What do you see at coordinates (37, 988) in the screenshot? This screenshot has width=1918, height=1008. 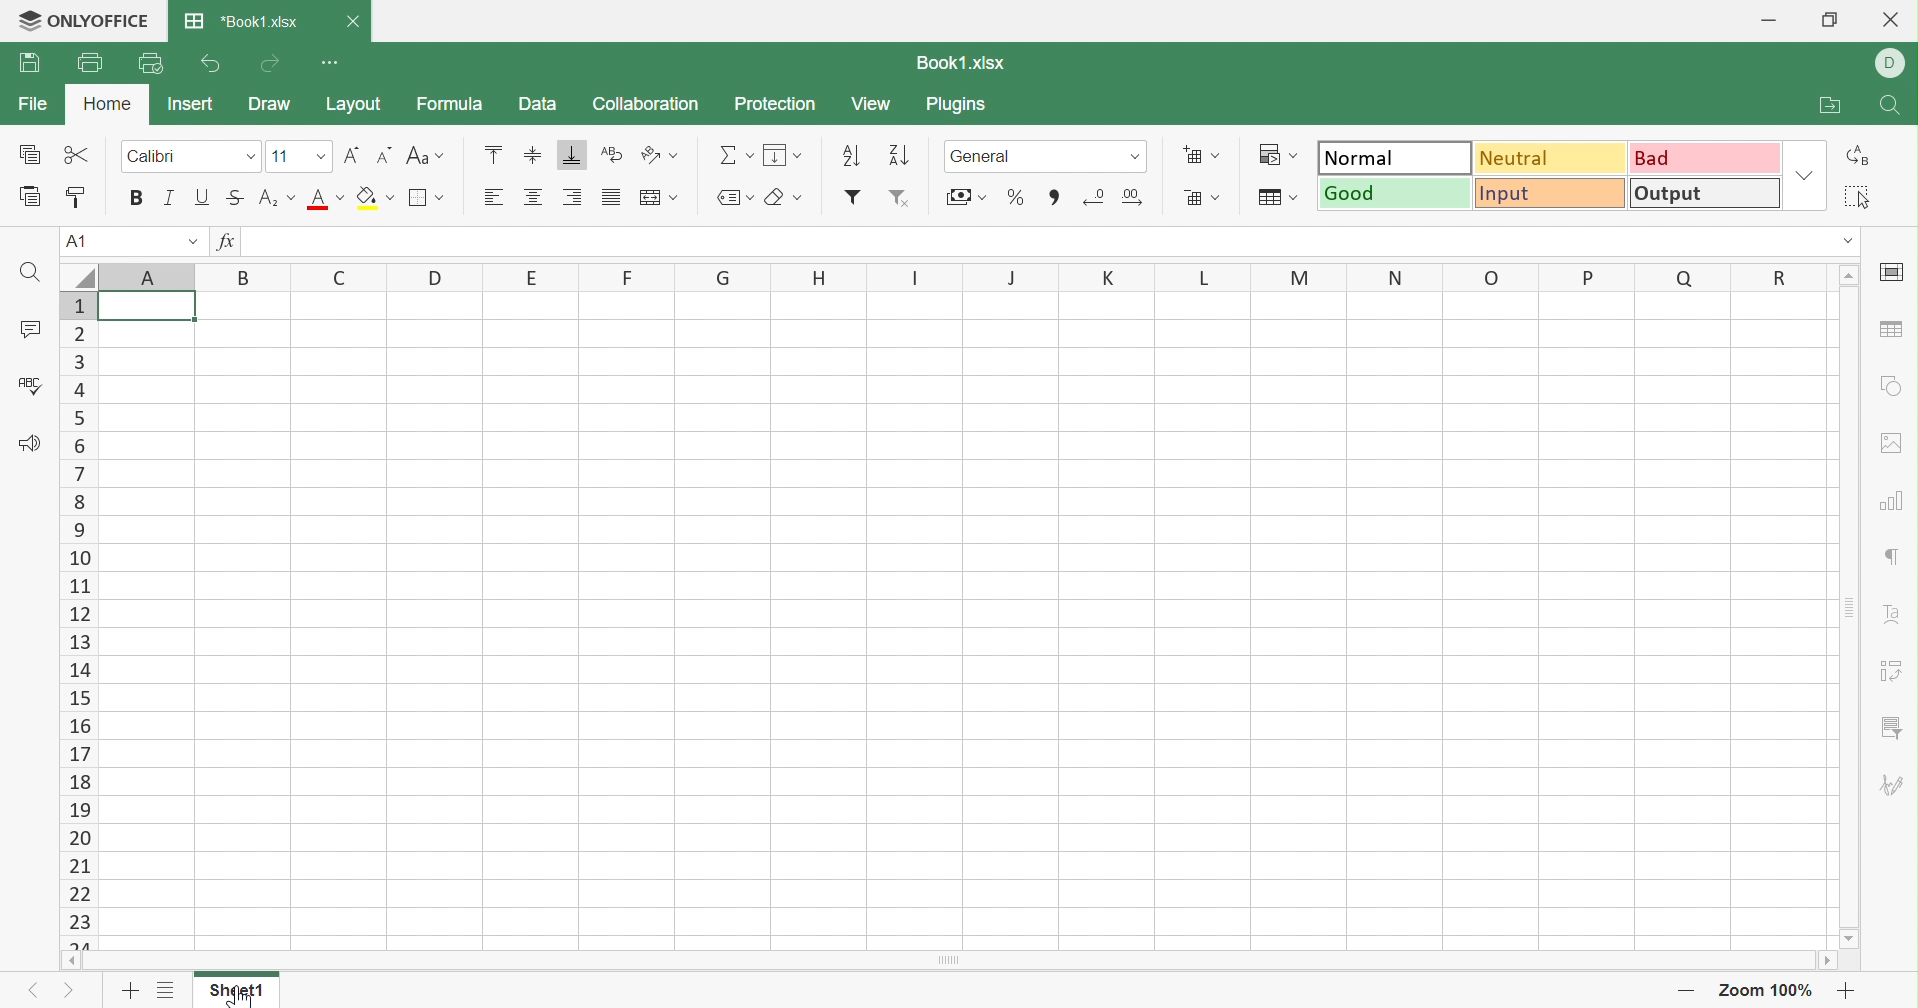 I see `Previous` at bounding box center [37, 988].